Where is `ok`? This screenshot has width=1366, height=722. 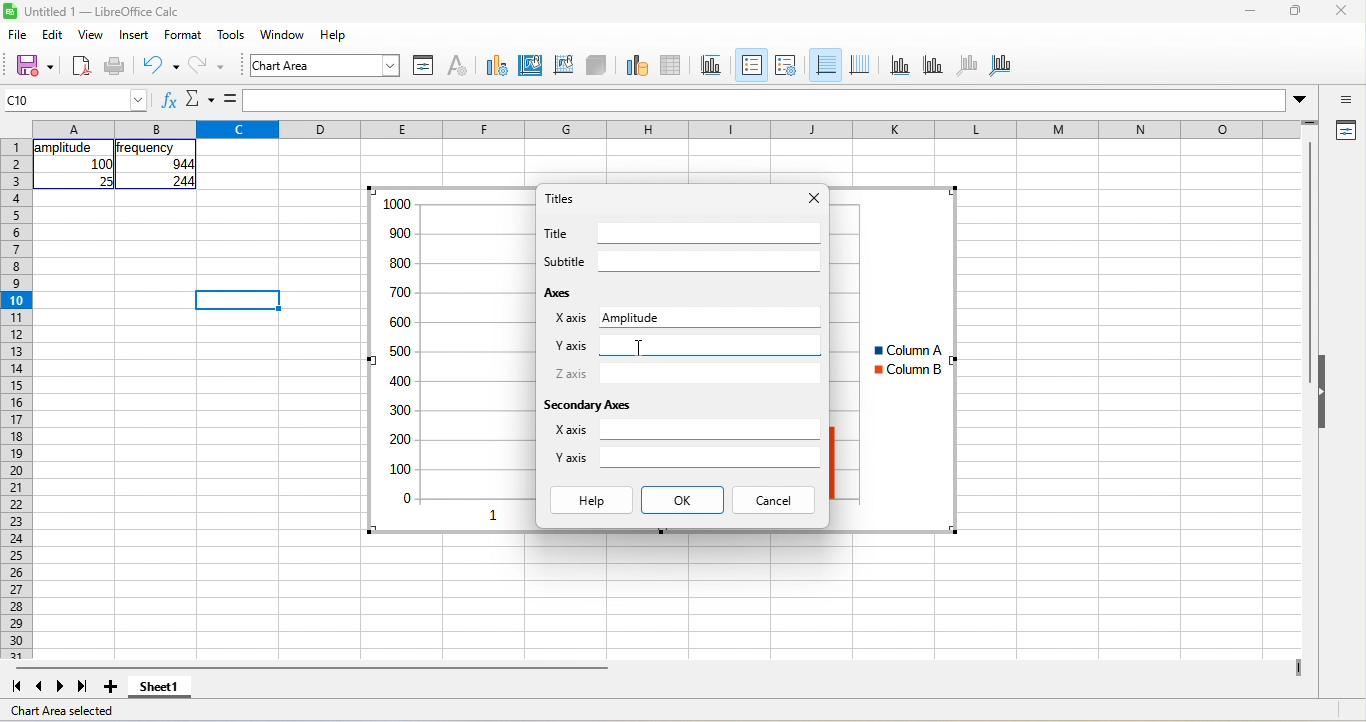 ok is located at coordinates (683, 500).